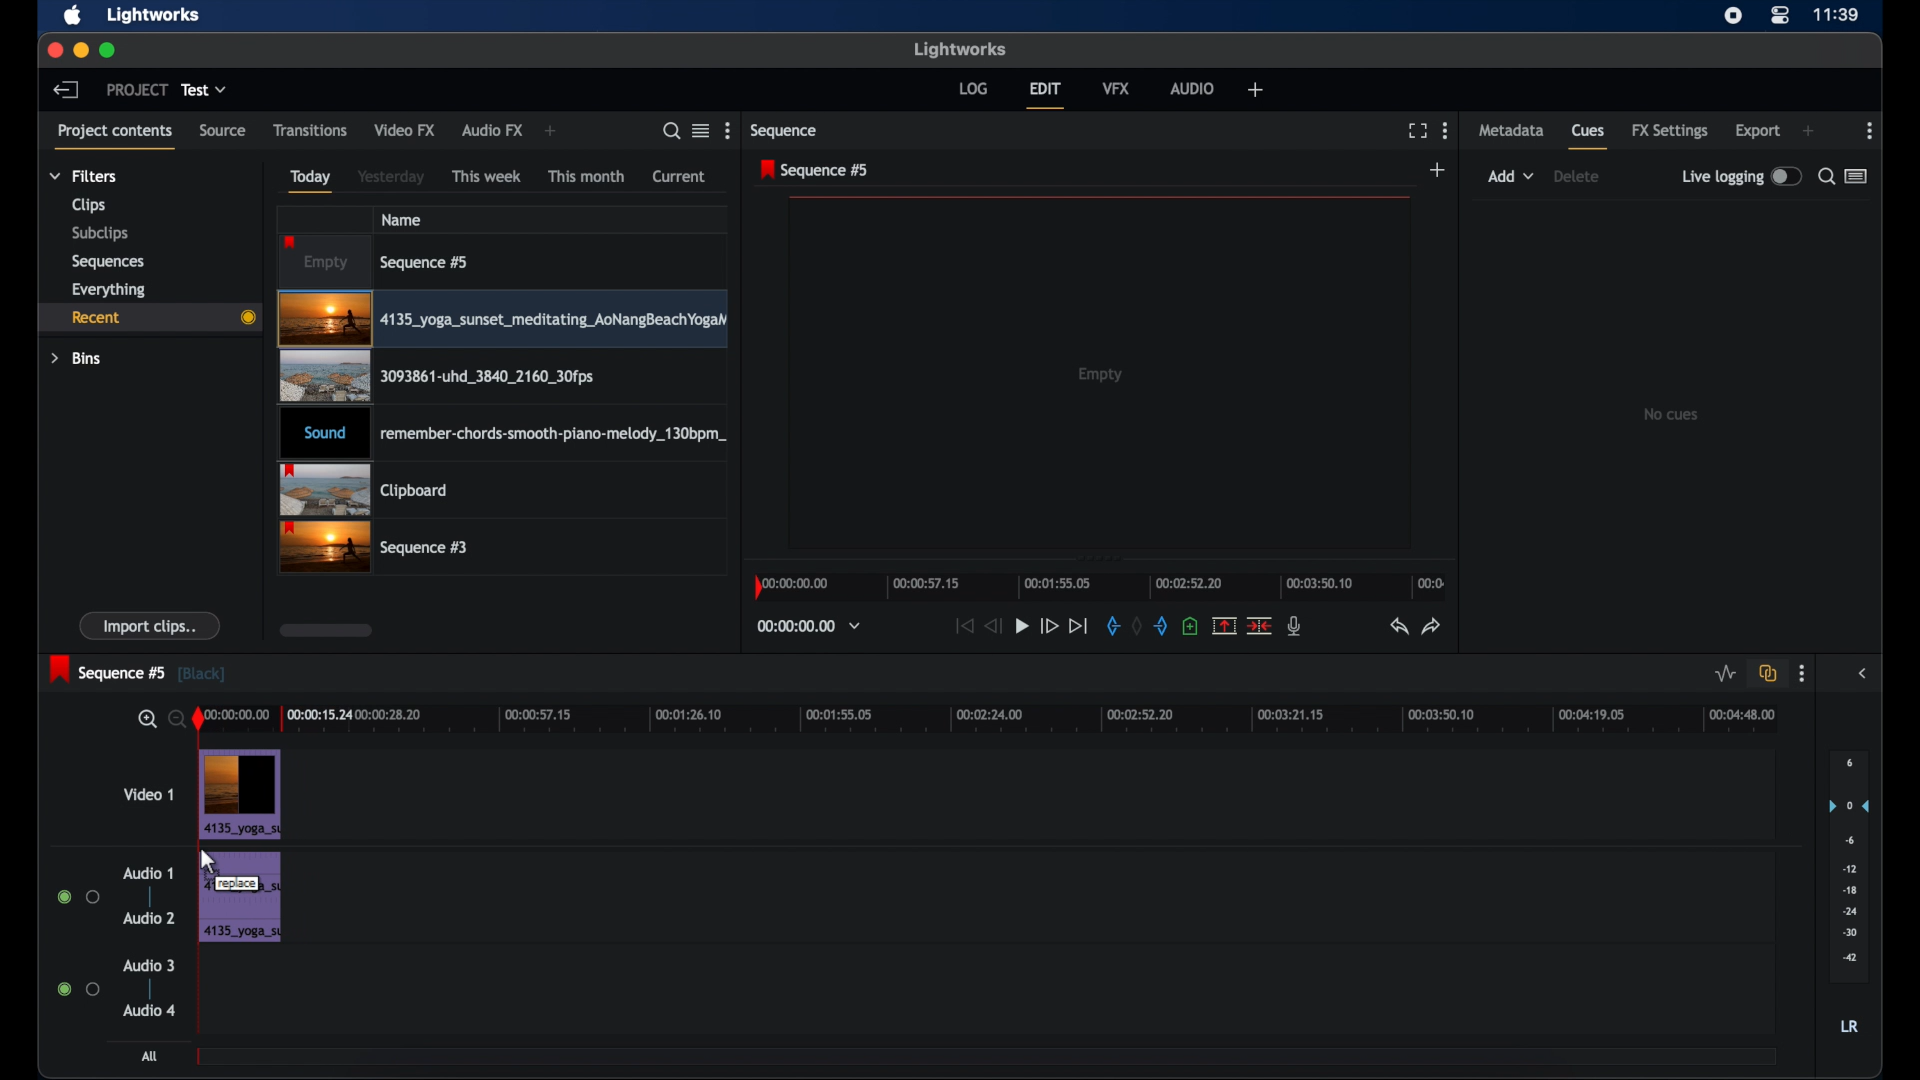 This screenshot has height=1080, width=1920. What do you see at coordinates (1296, 626) in the screenshot?
I see `mic` at bounding box center [1296, 626].